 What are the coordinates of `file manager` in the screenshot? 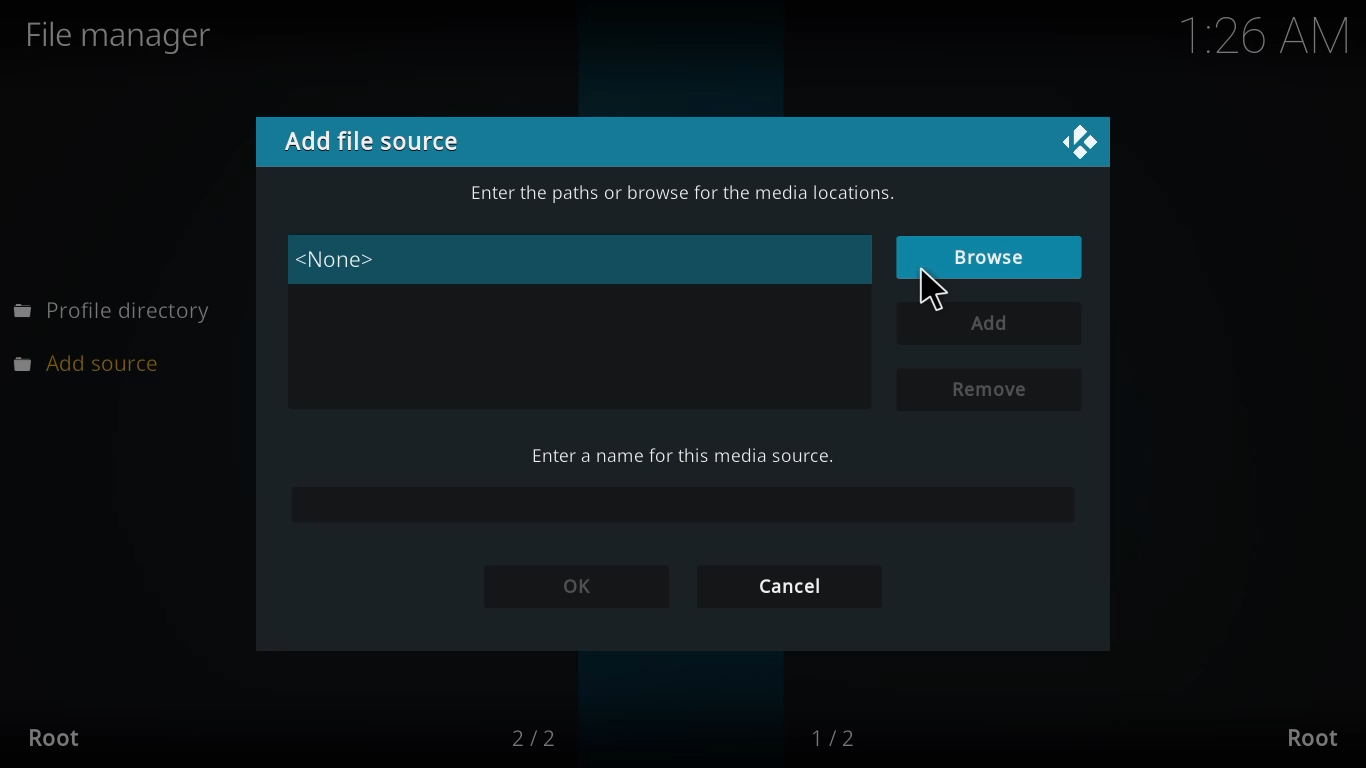 It's located at (127, 35).